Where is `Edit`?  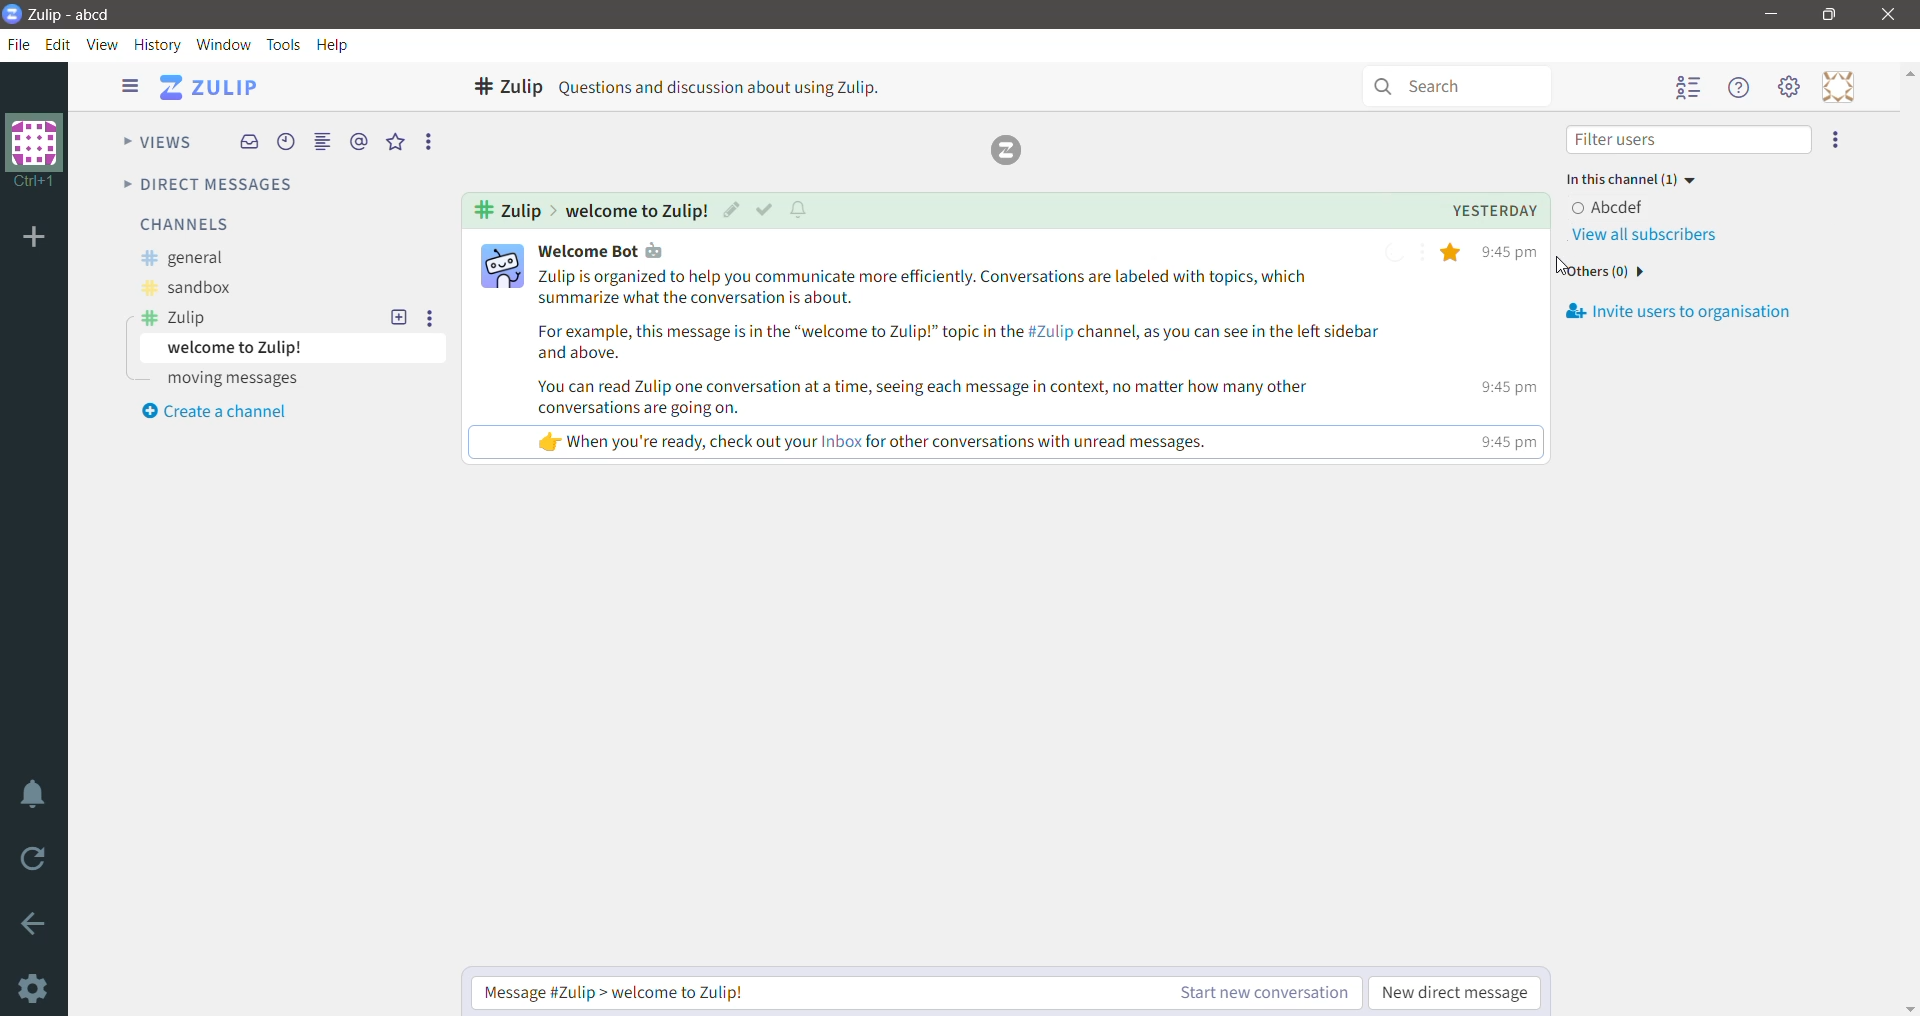 Edit is located at coordinates (58, 44).